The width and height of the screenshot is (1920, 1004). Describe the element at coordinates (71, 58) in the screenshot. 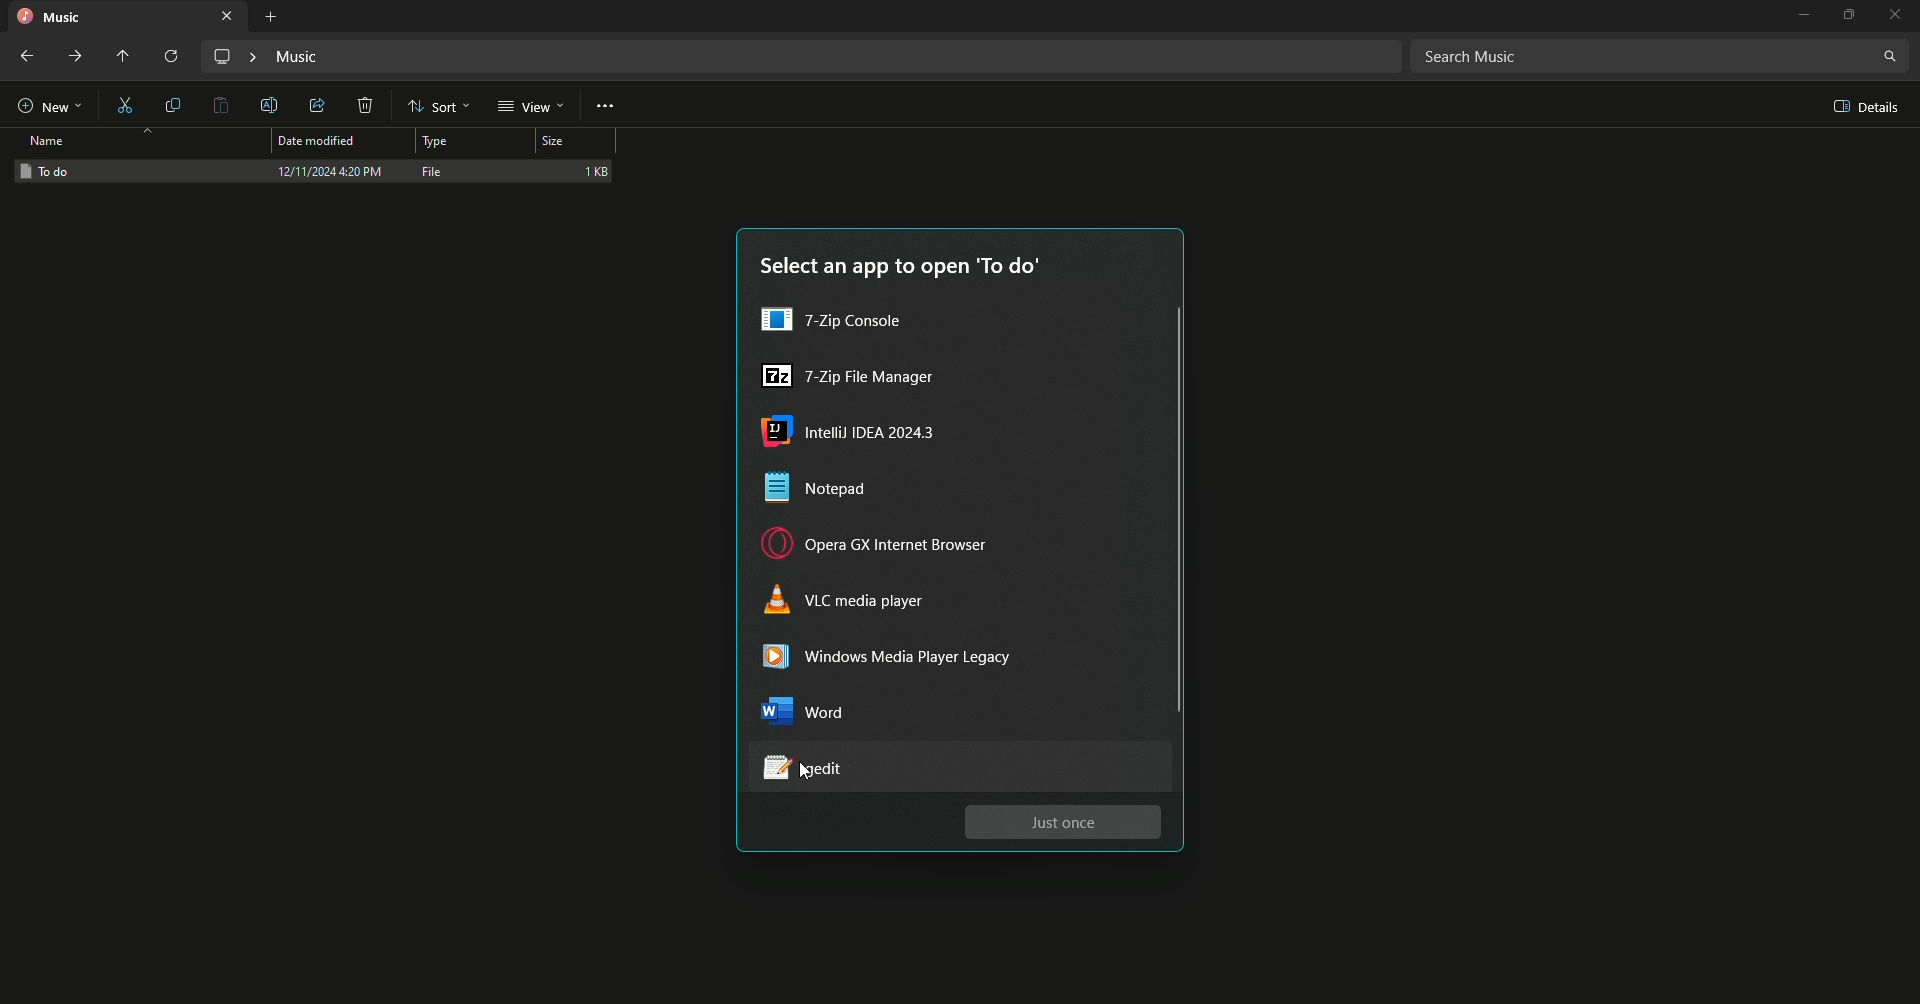

I see `Forward` at that location.